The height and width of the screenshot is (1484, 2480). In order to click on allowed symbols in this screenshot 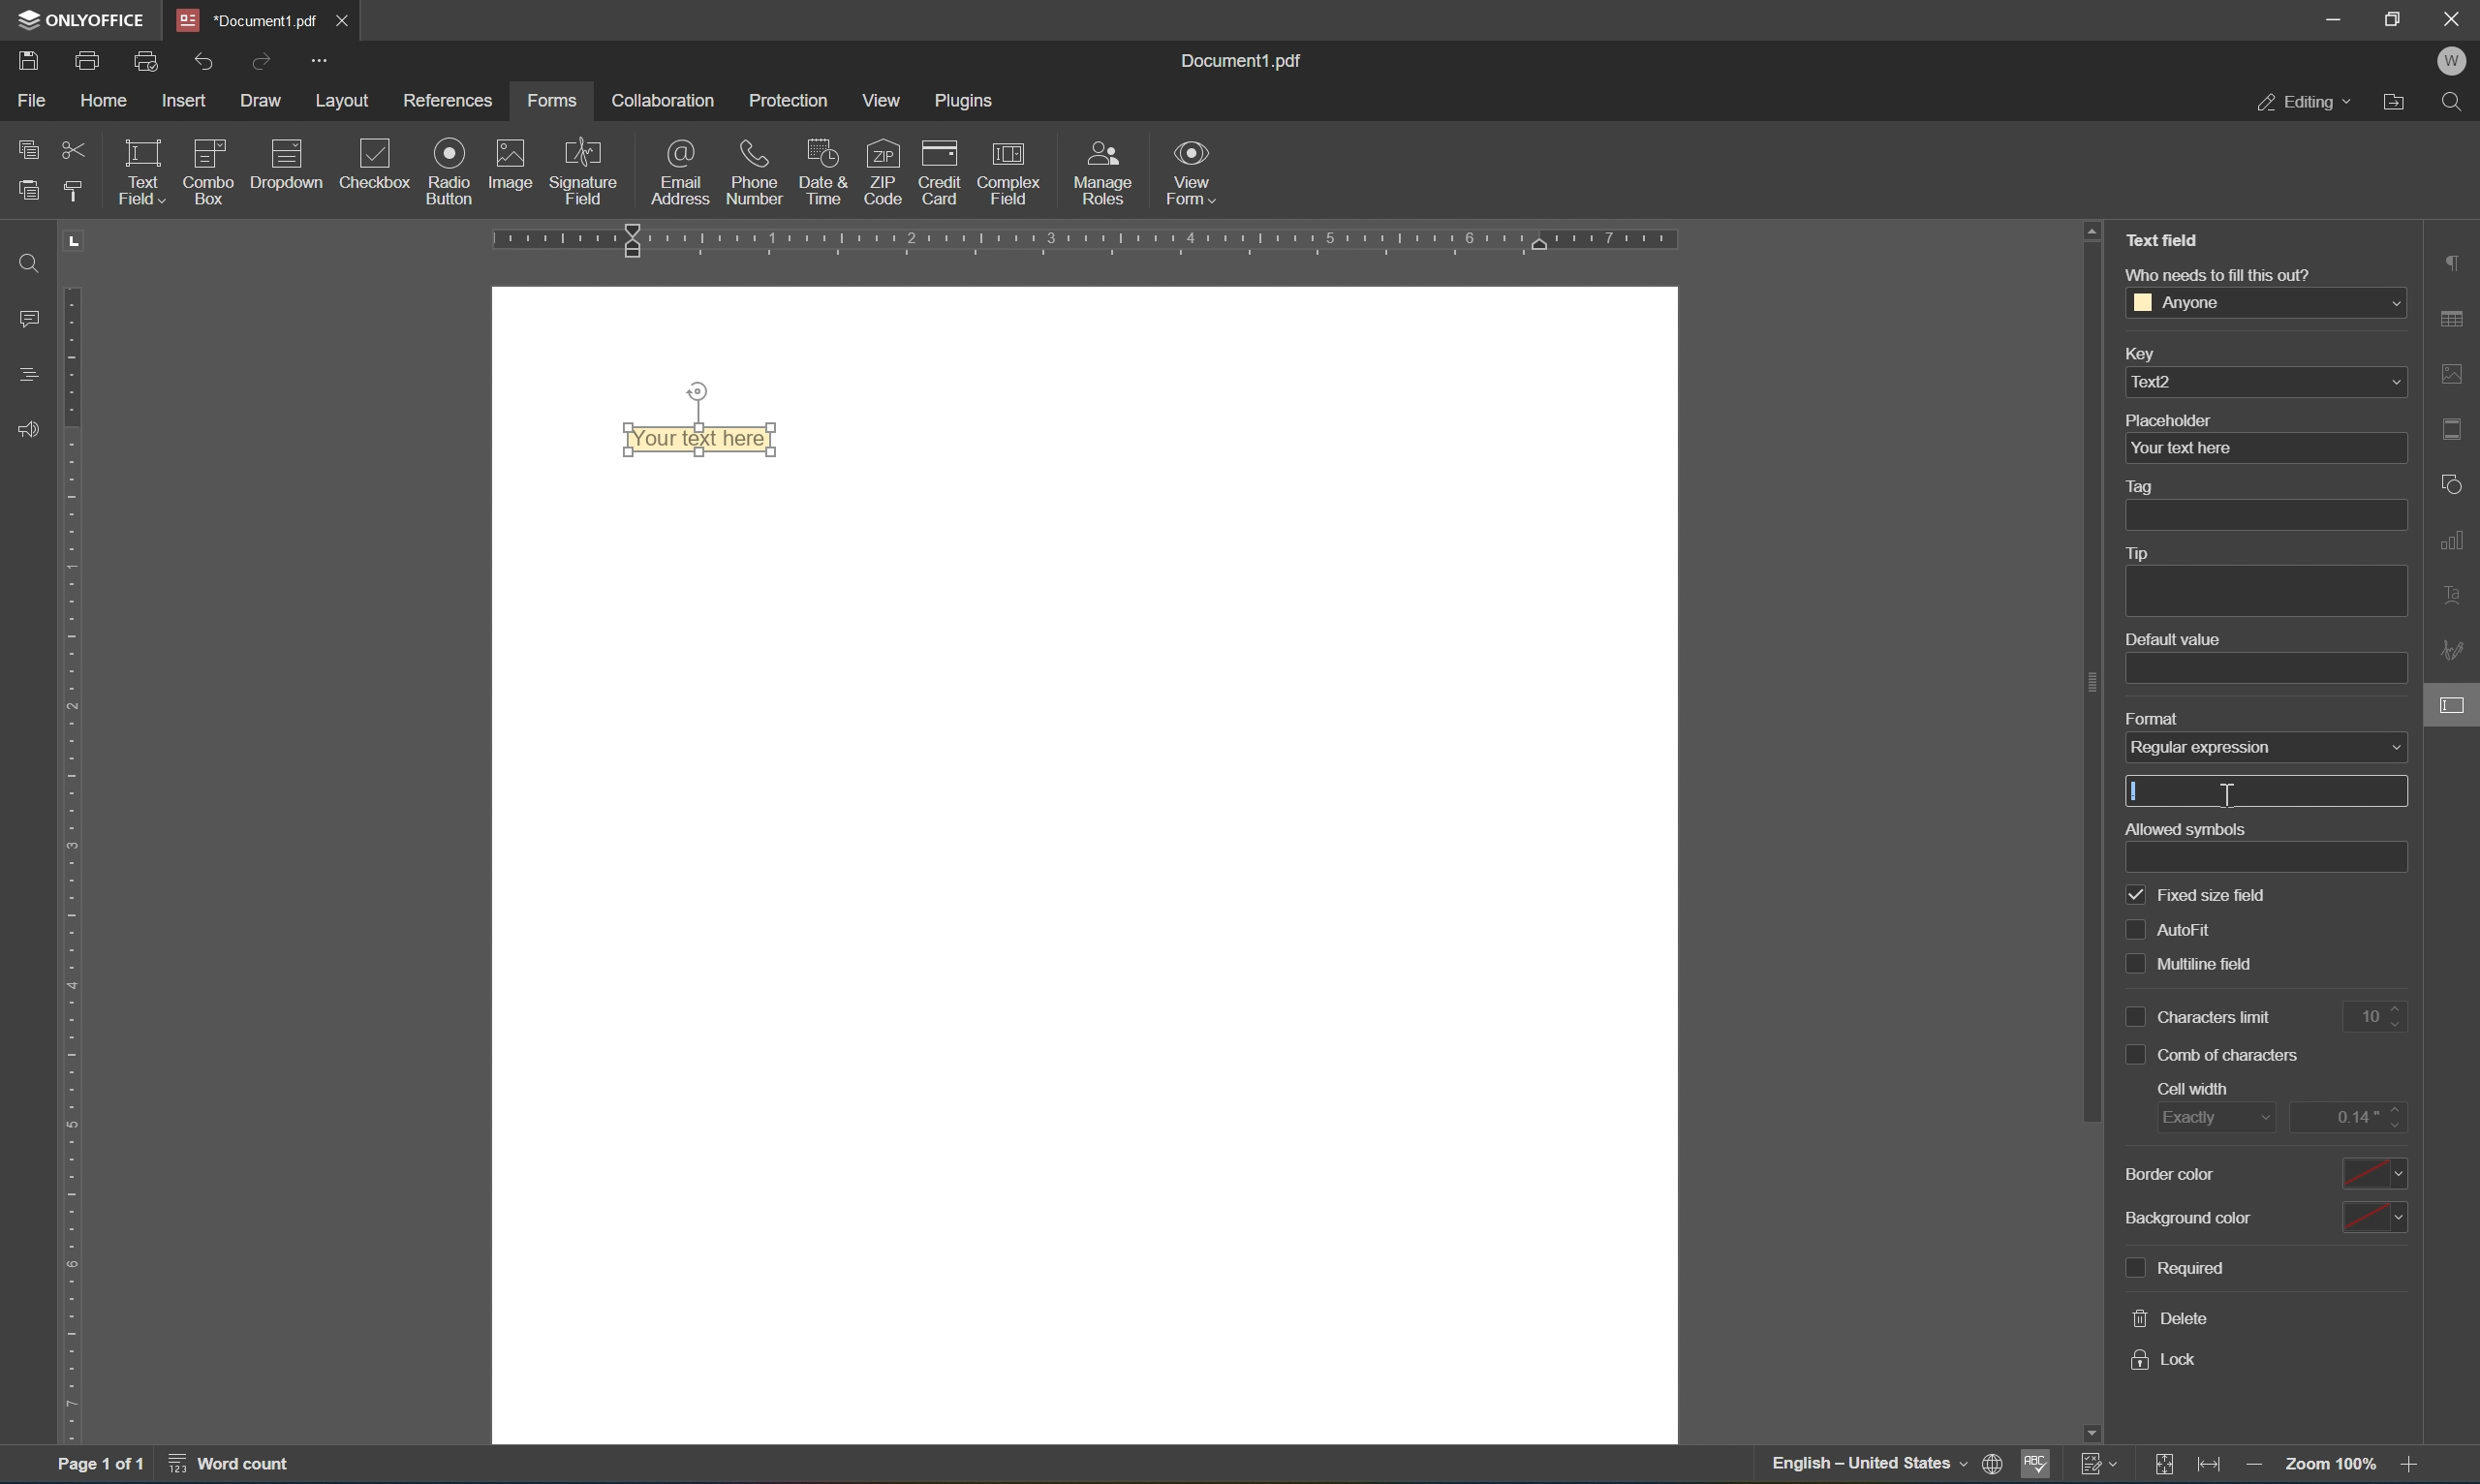, I will do `click(2190, 830)`.